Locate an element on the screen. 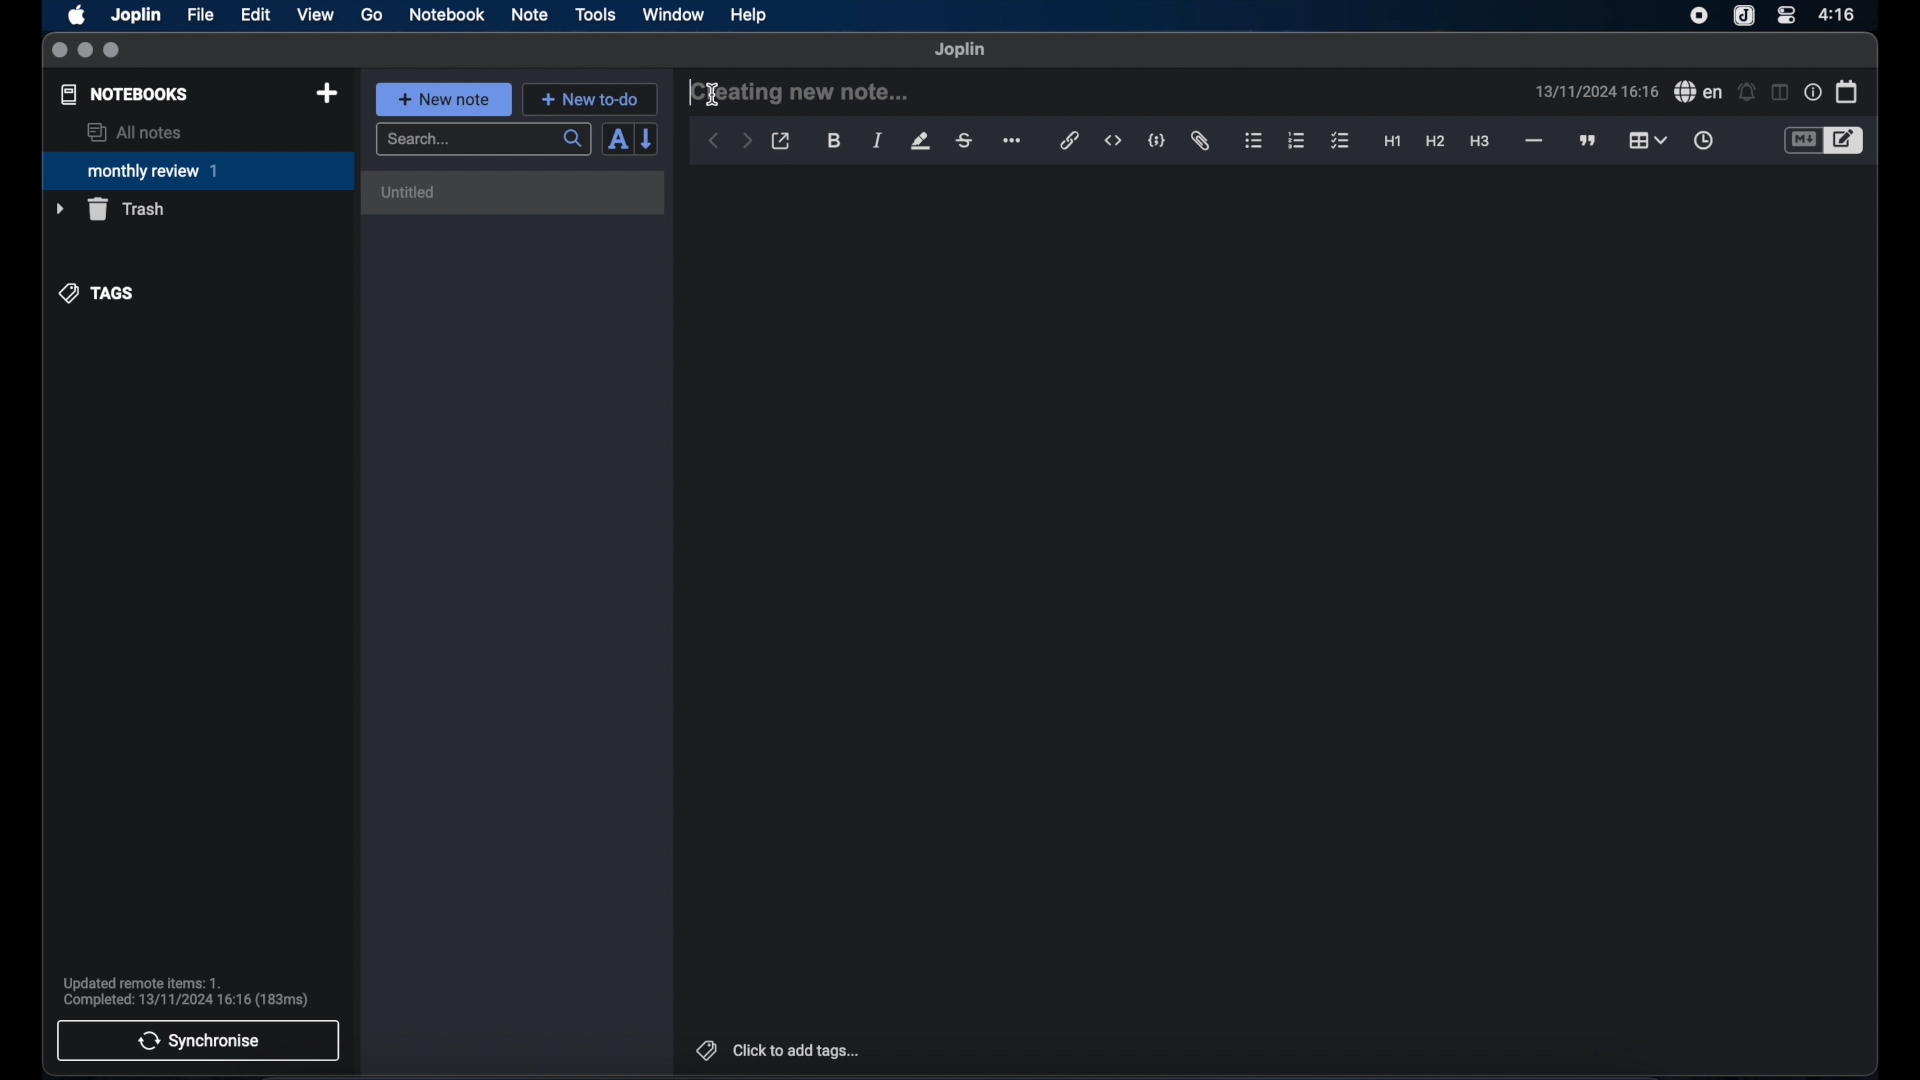 The image size is (1920, 1080). heading 3 is located at coordinates (1479, 142).